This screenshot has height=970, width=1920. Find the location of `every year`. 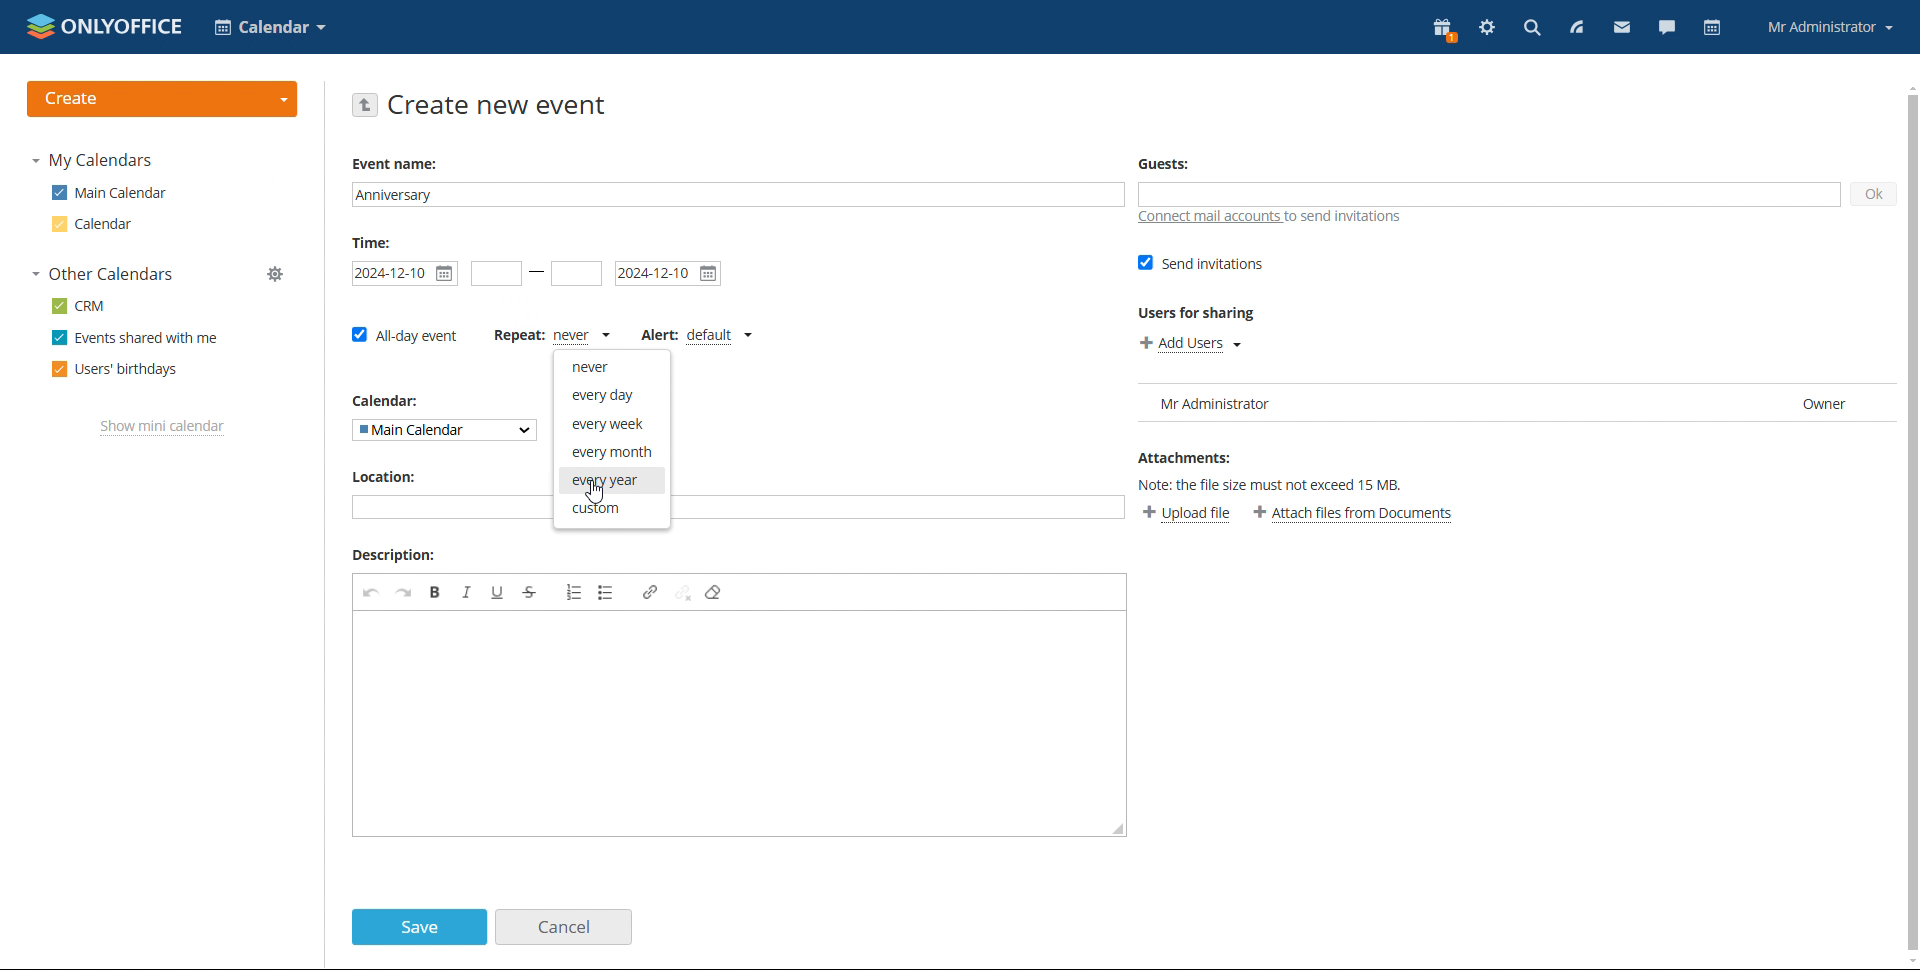

every year is located at coordinates (610, 480).